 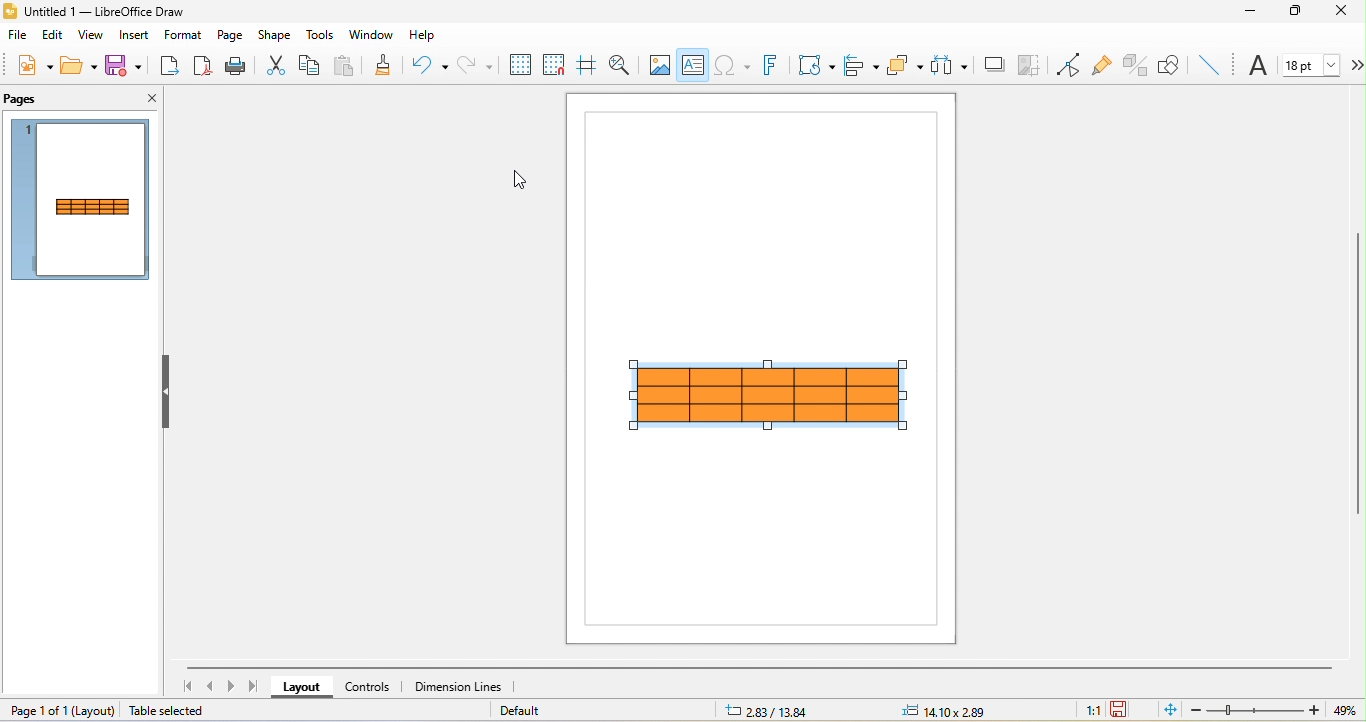 I want to click on last page, so click(x=259, y=688).